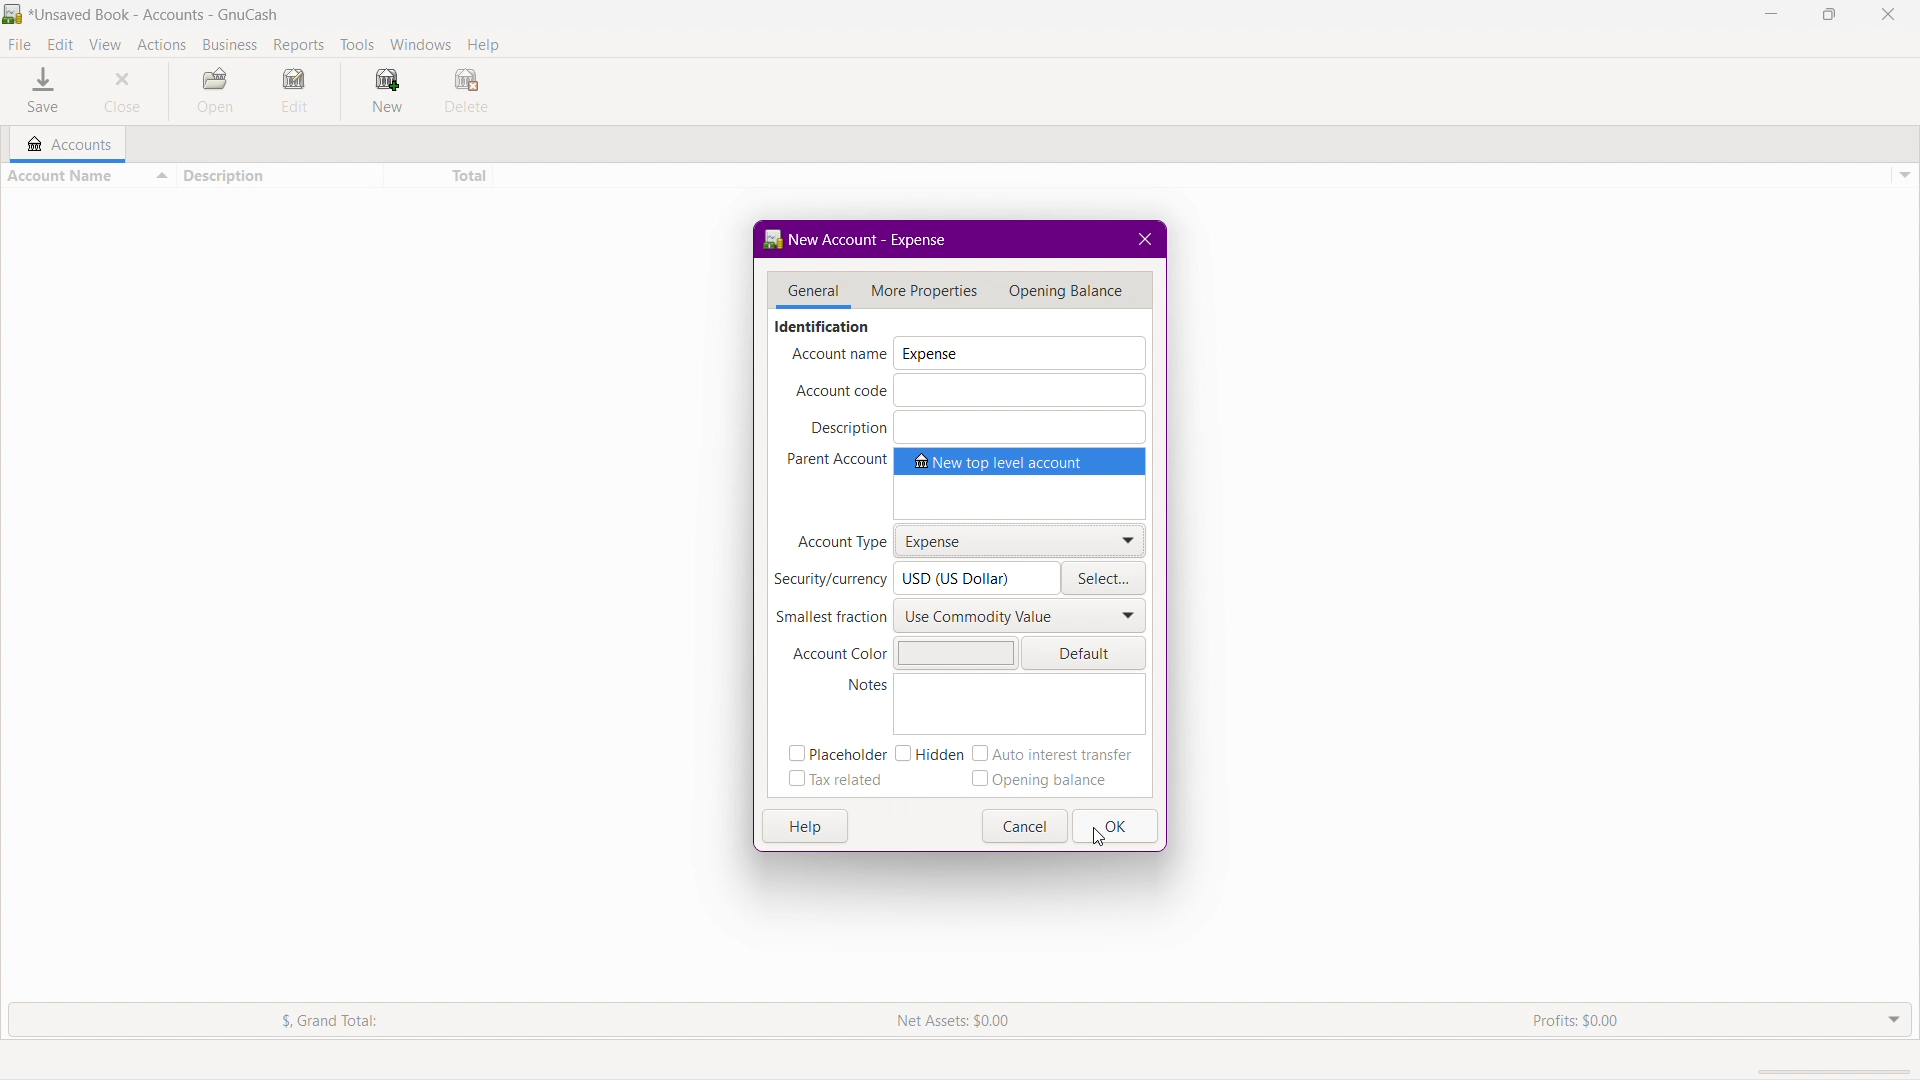 The image size is (1920, 1080). What do you see at coordinates (969, 481) in the screenshot?
I see `Parent Account` at bounding box center [969, 481].